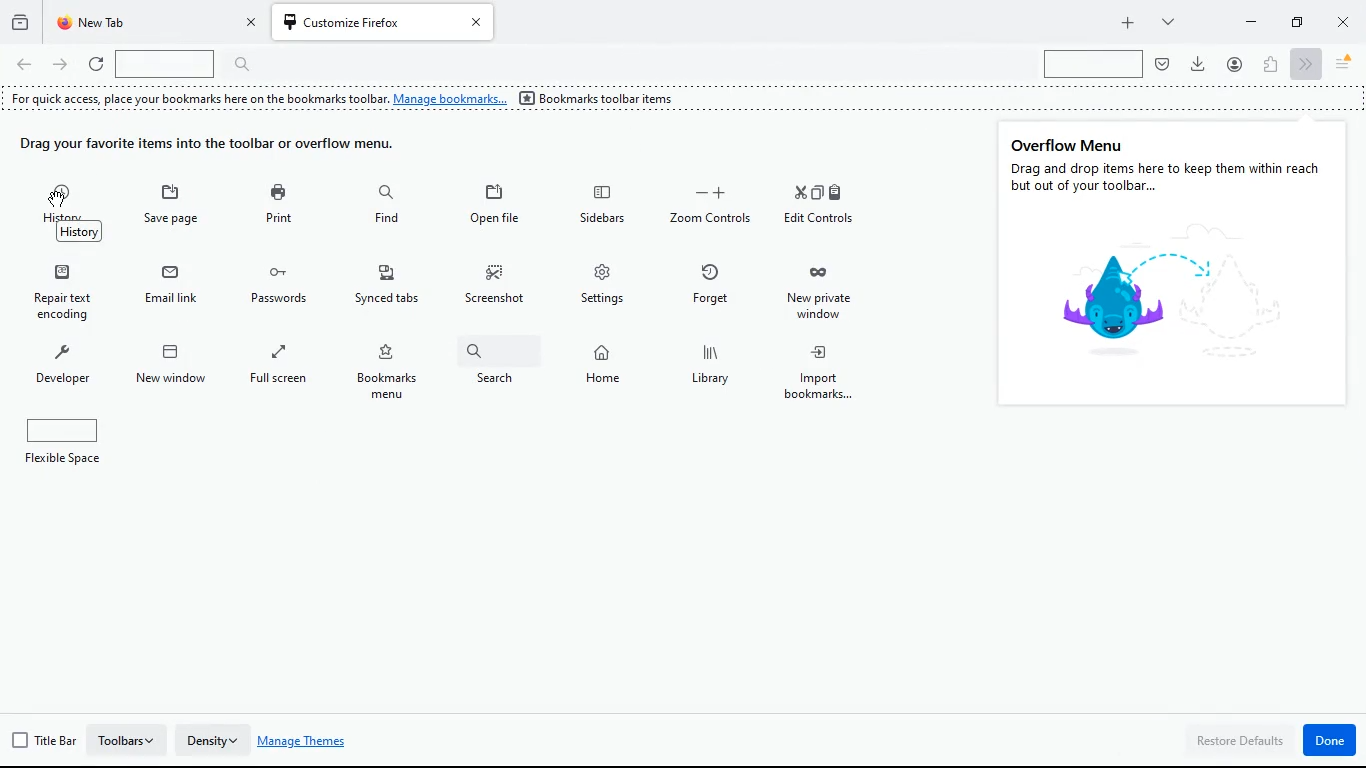 The height and width of the screenshot is (768, 1366). I want to click on bookmarks, so click(393, 372).